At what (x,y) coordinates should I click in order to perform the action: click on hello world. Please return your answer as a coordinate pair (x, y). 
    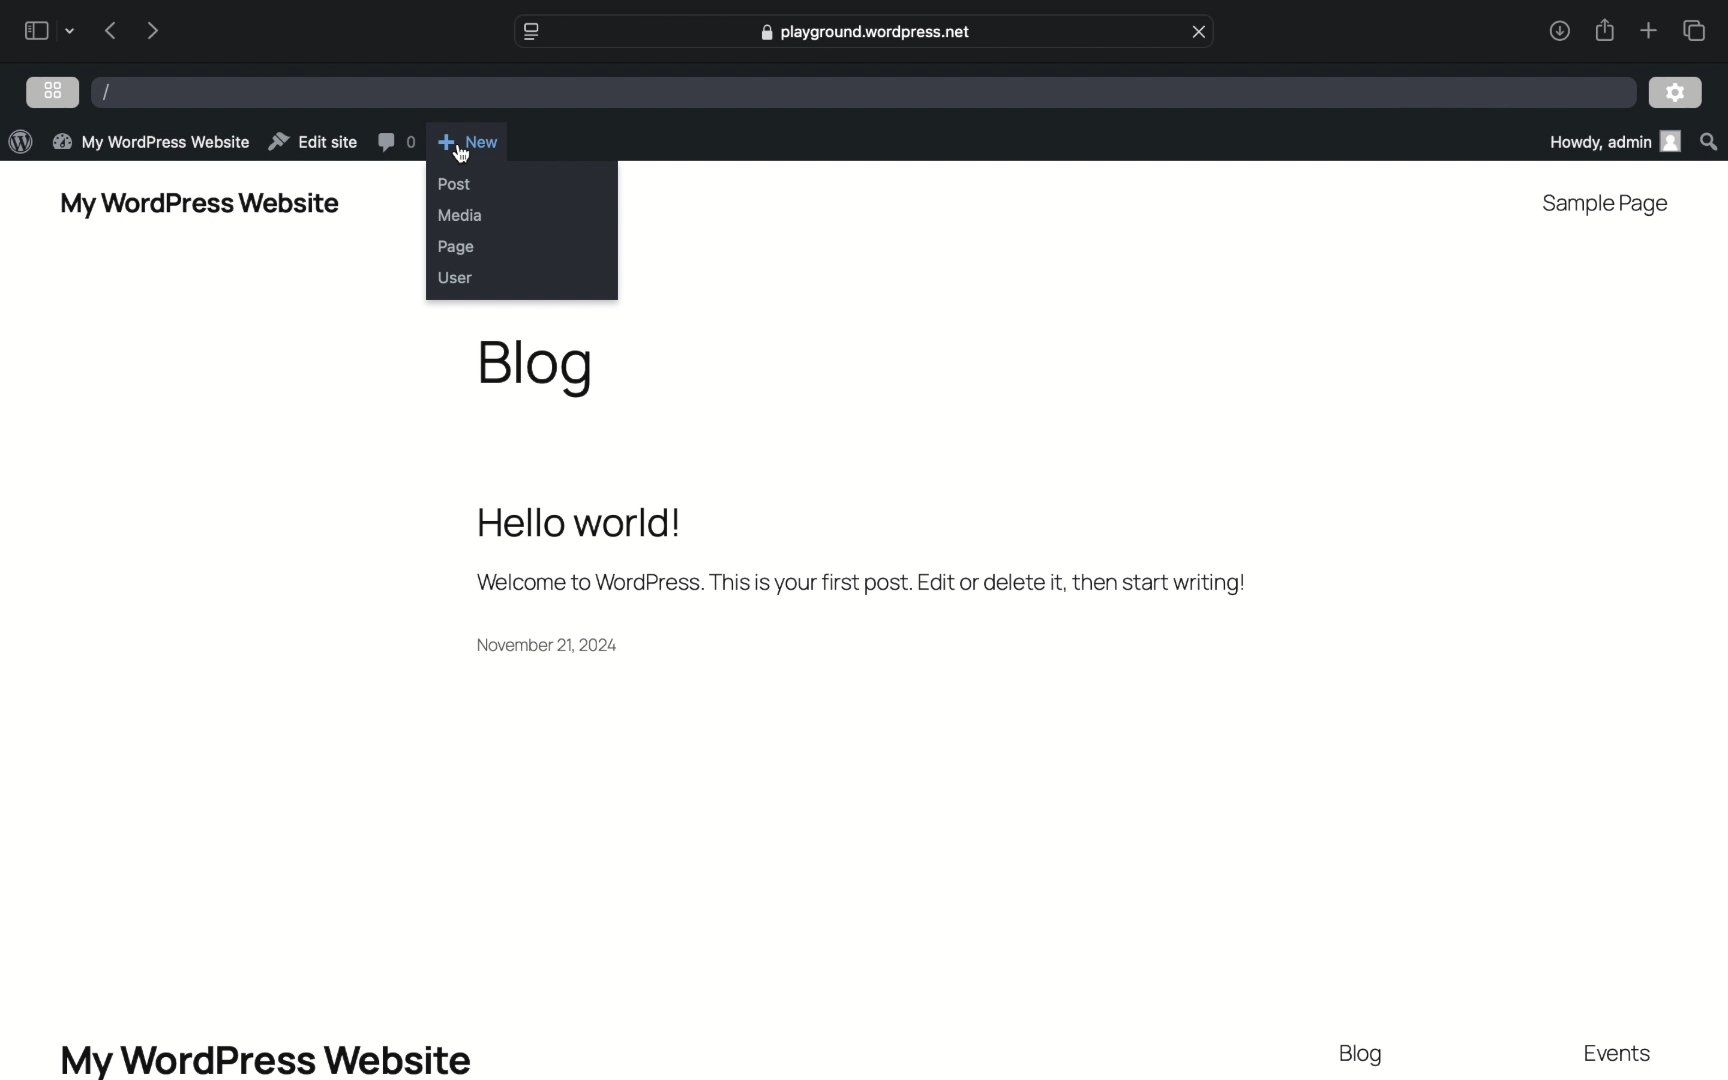
    Looking at the image, I should click on (579, 522).